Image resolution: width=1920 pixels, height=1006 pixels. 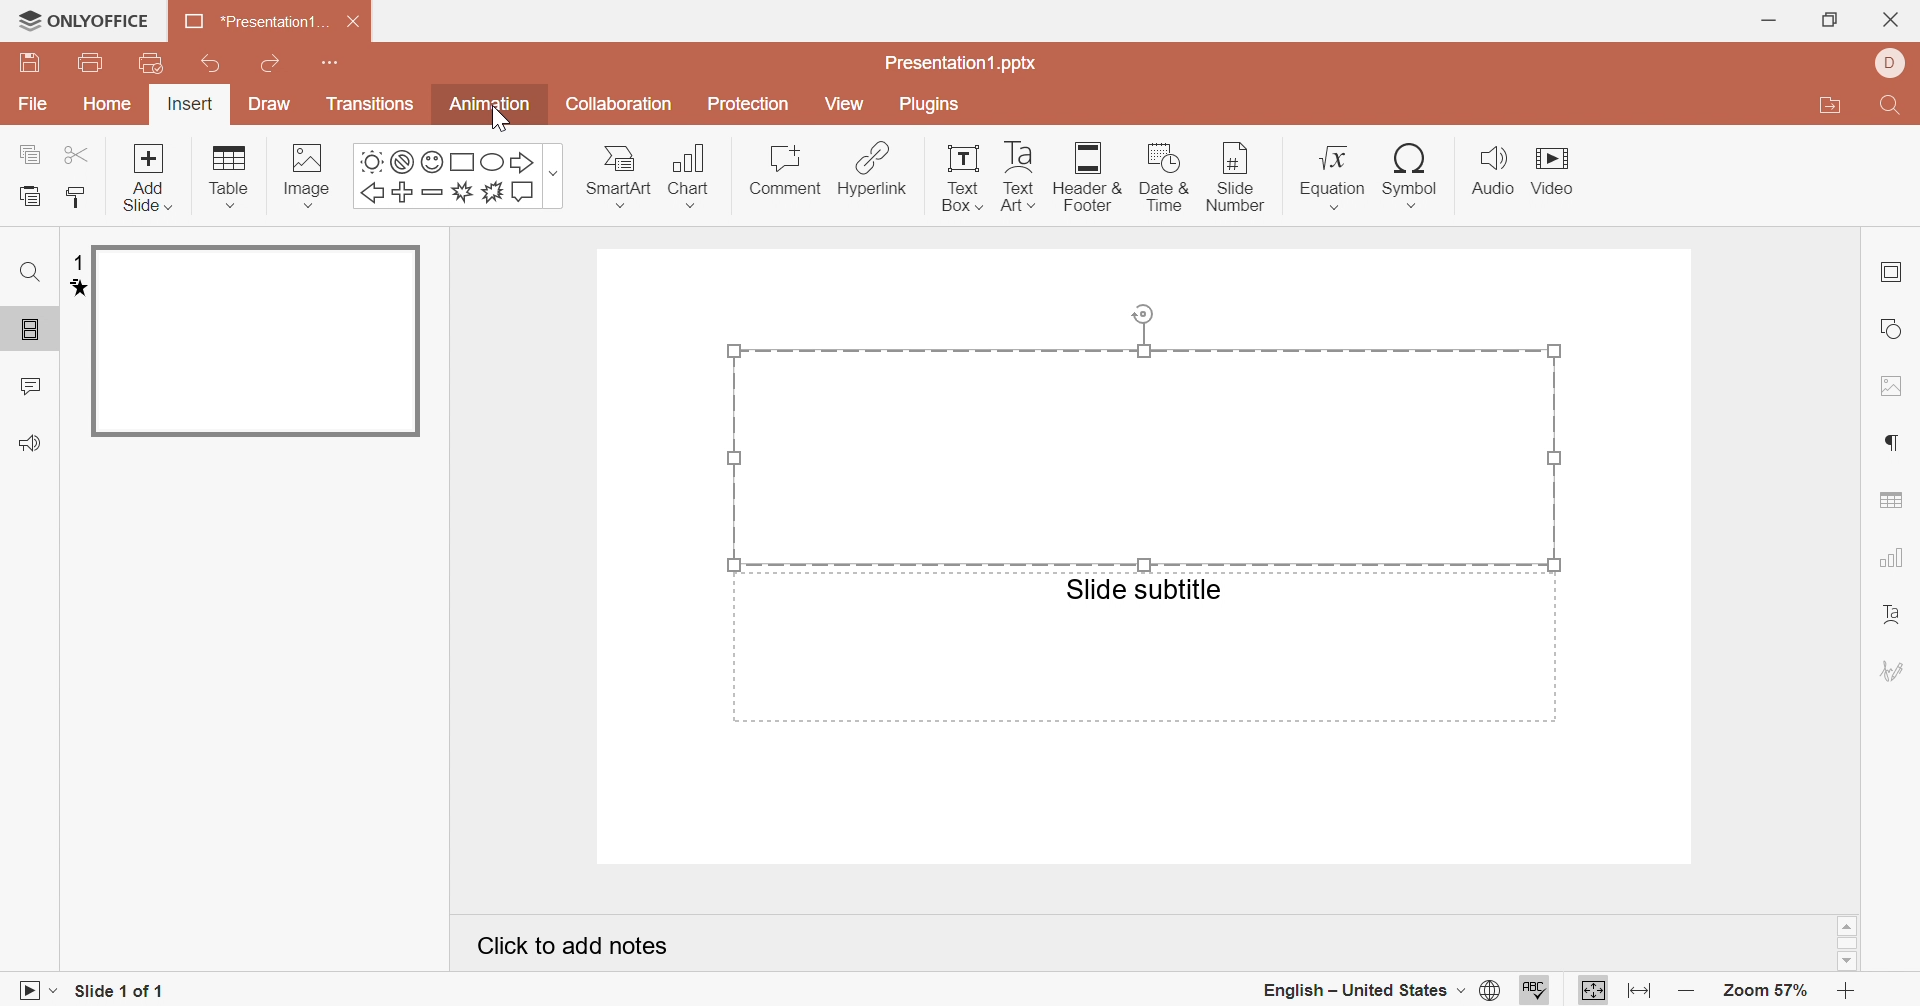 What do you see at coordinates (492, 194) in the screenshot?
I see `ast` at bounding box center [492, 194].